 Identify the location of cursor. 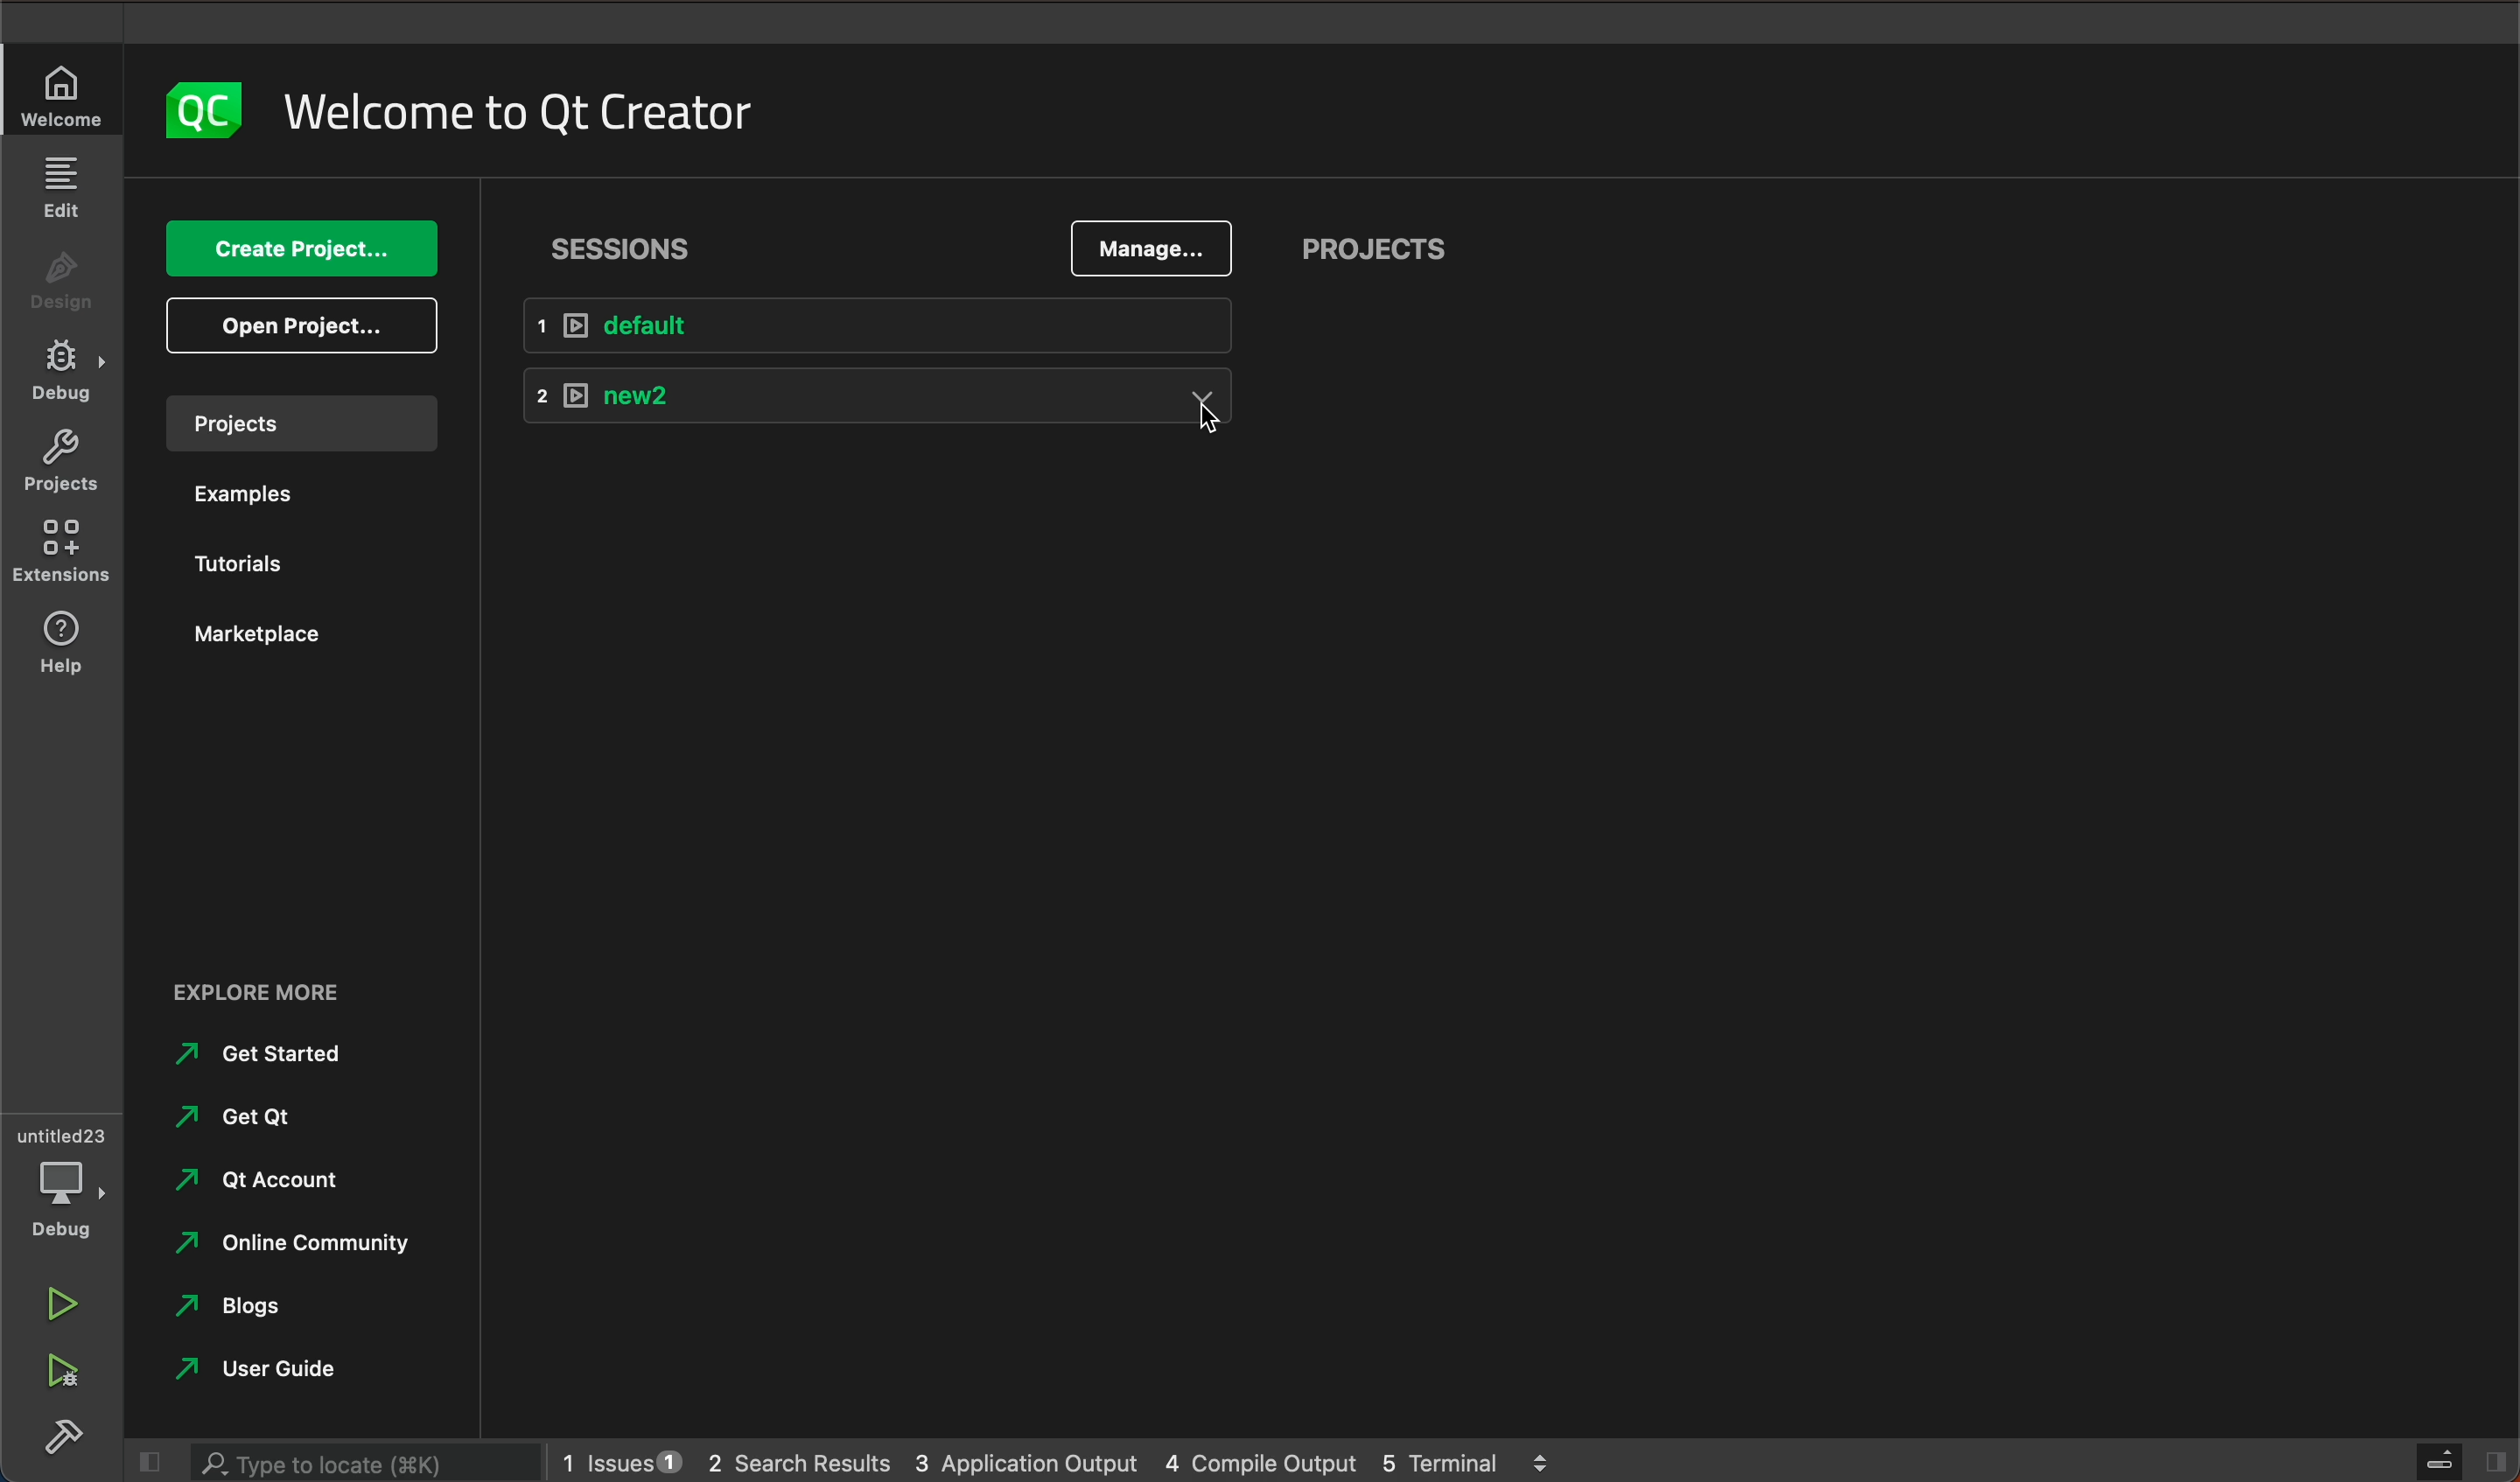
(1210, 431).